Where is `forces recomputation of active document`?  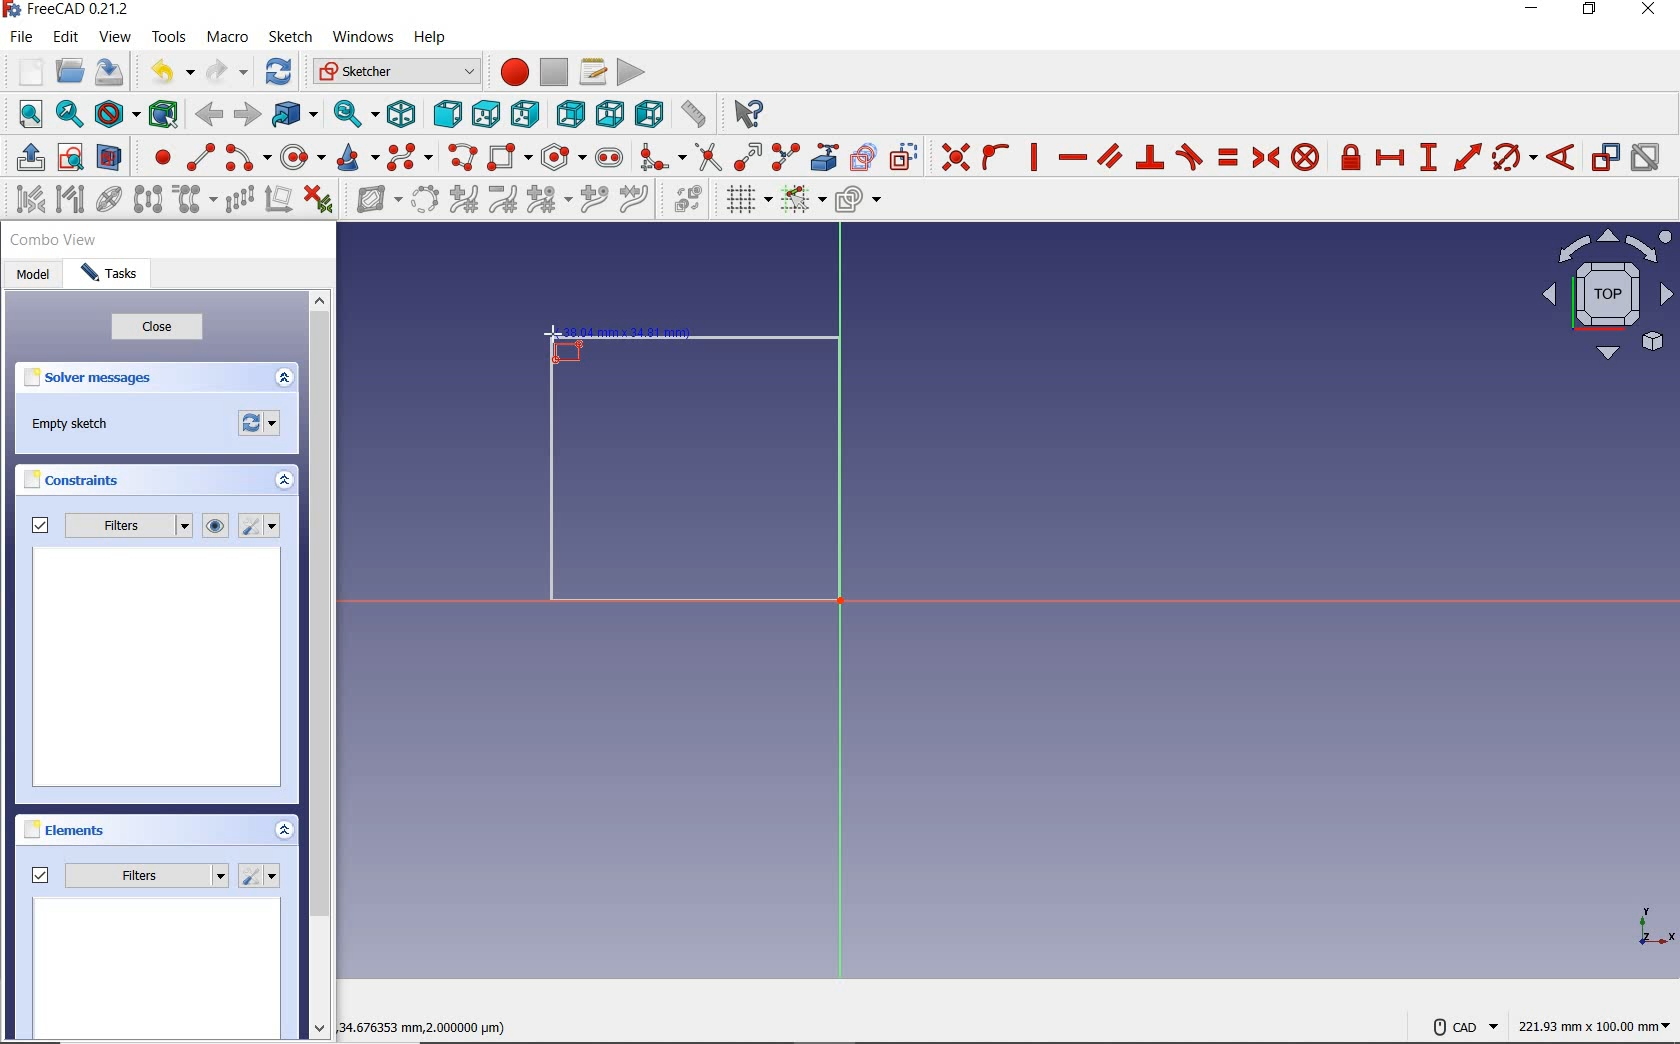
forces recomputation of active document is located at coordinates (260, 428).